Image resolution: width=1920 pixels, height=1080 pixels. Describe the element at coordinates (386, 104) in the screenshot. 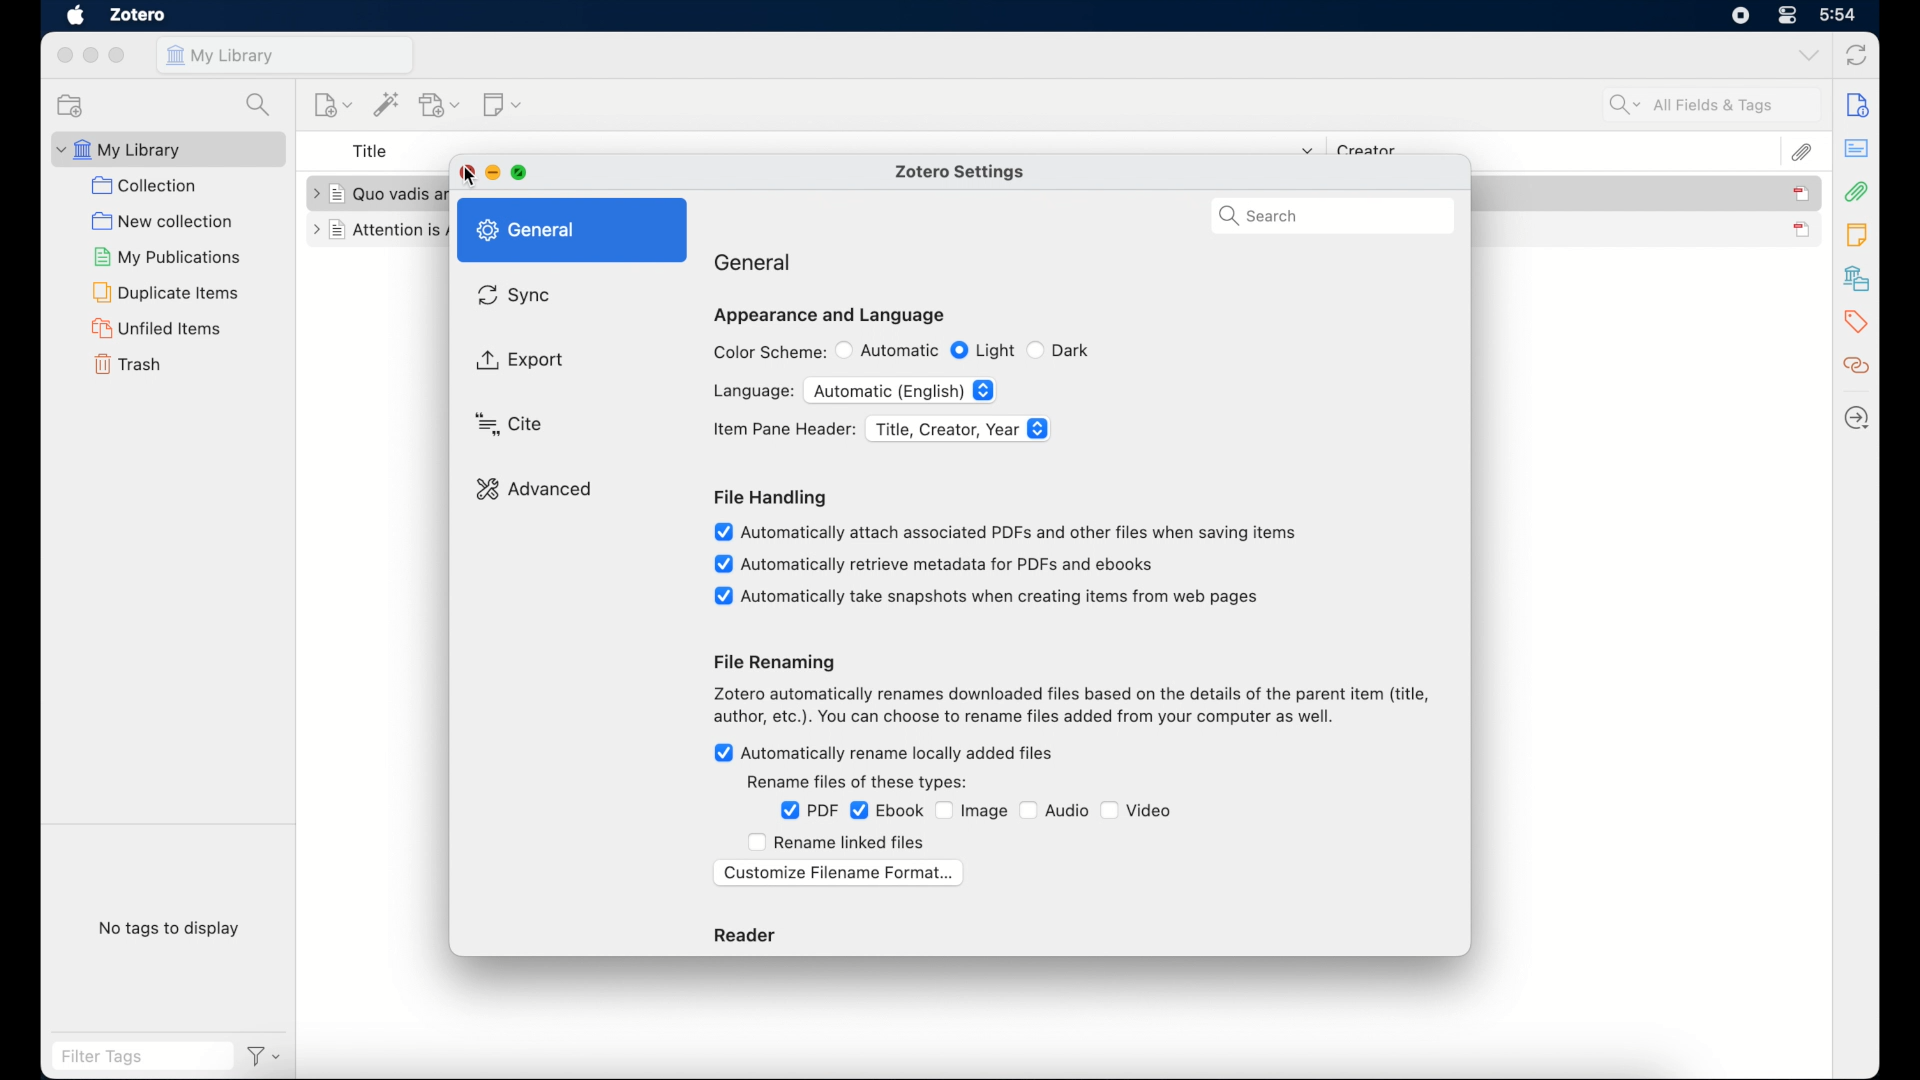

I see `add items by identifier` at that location.